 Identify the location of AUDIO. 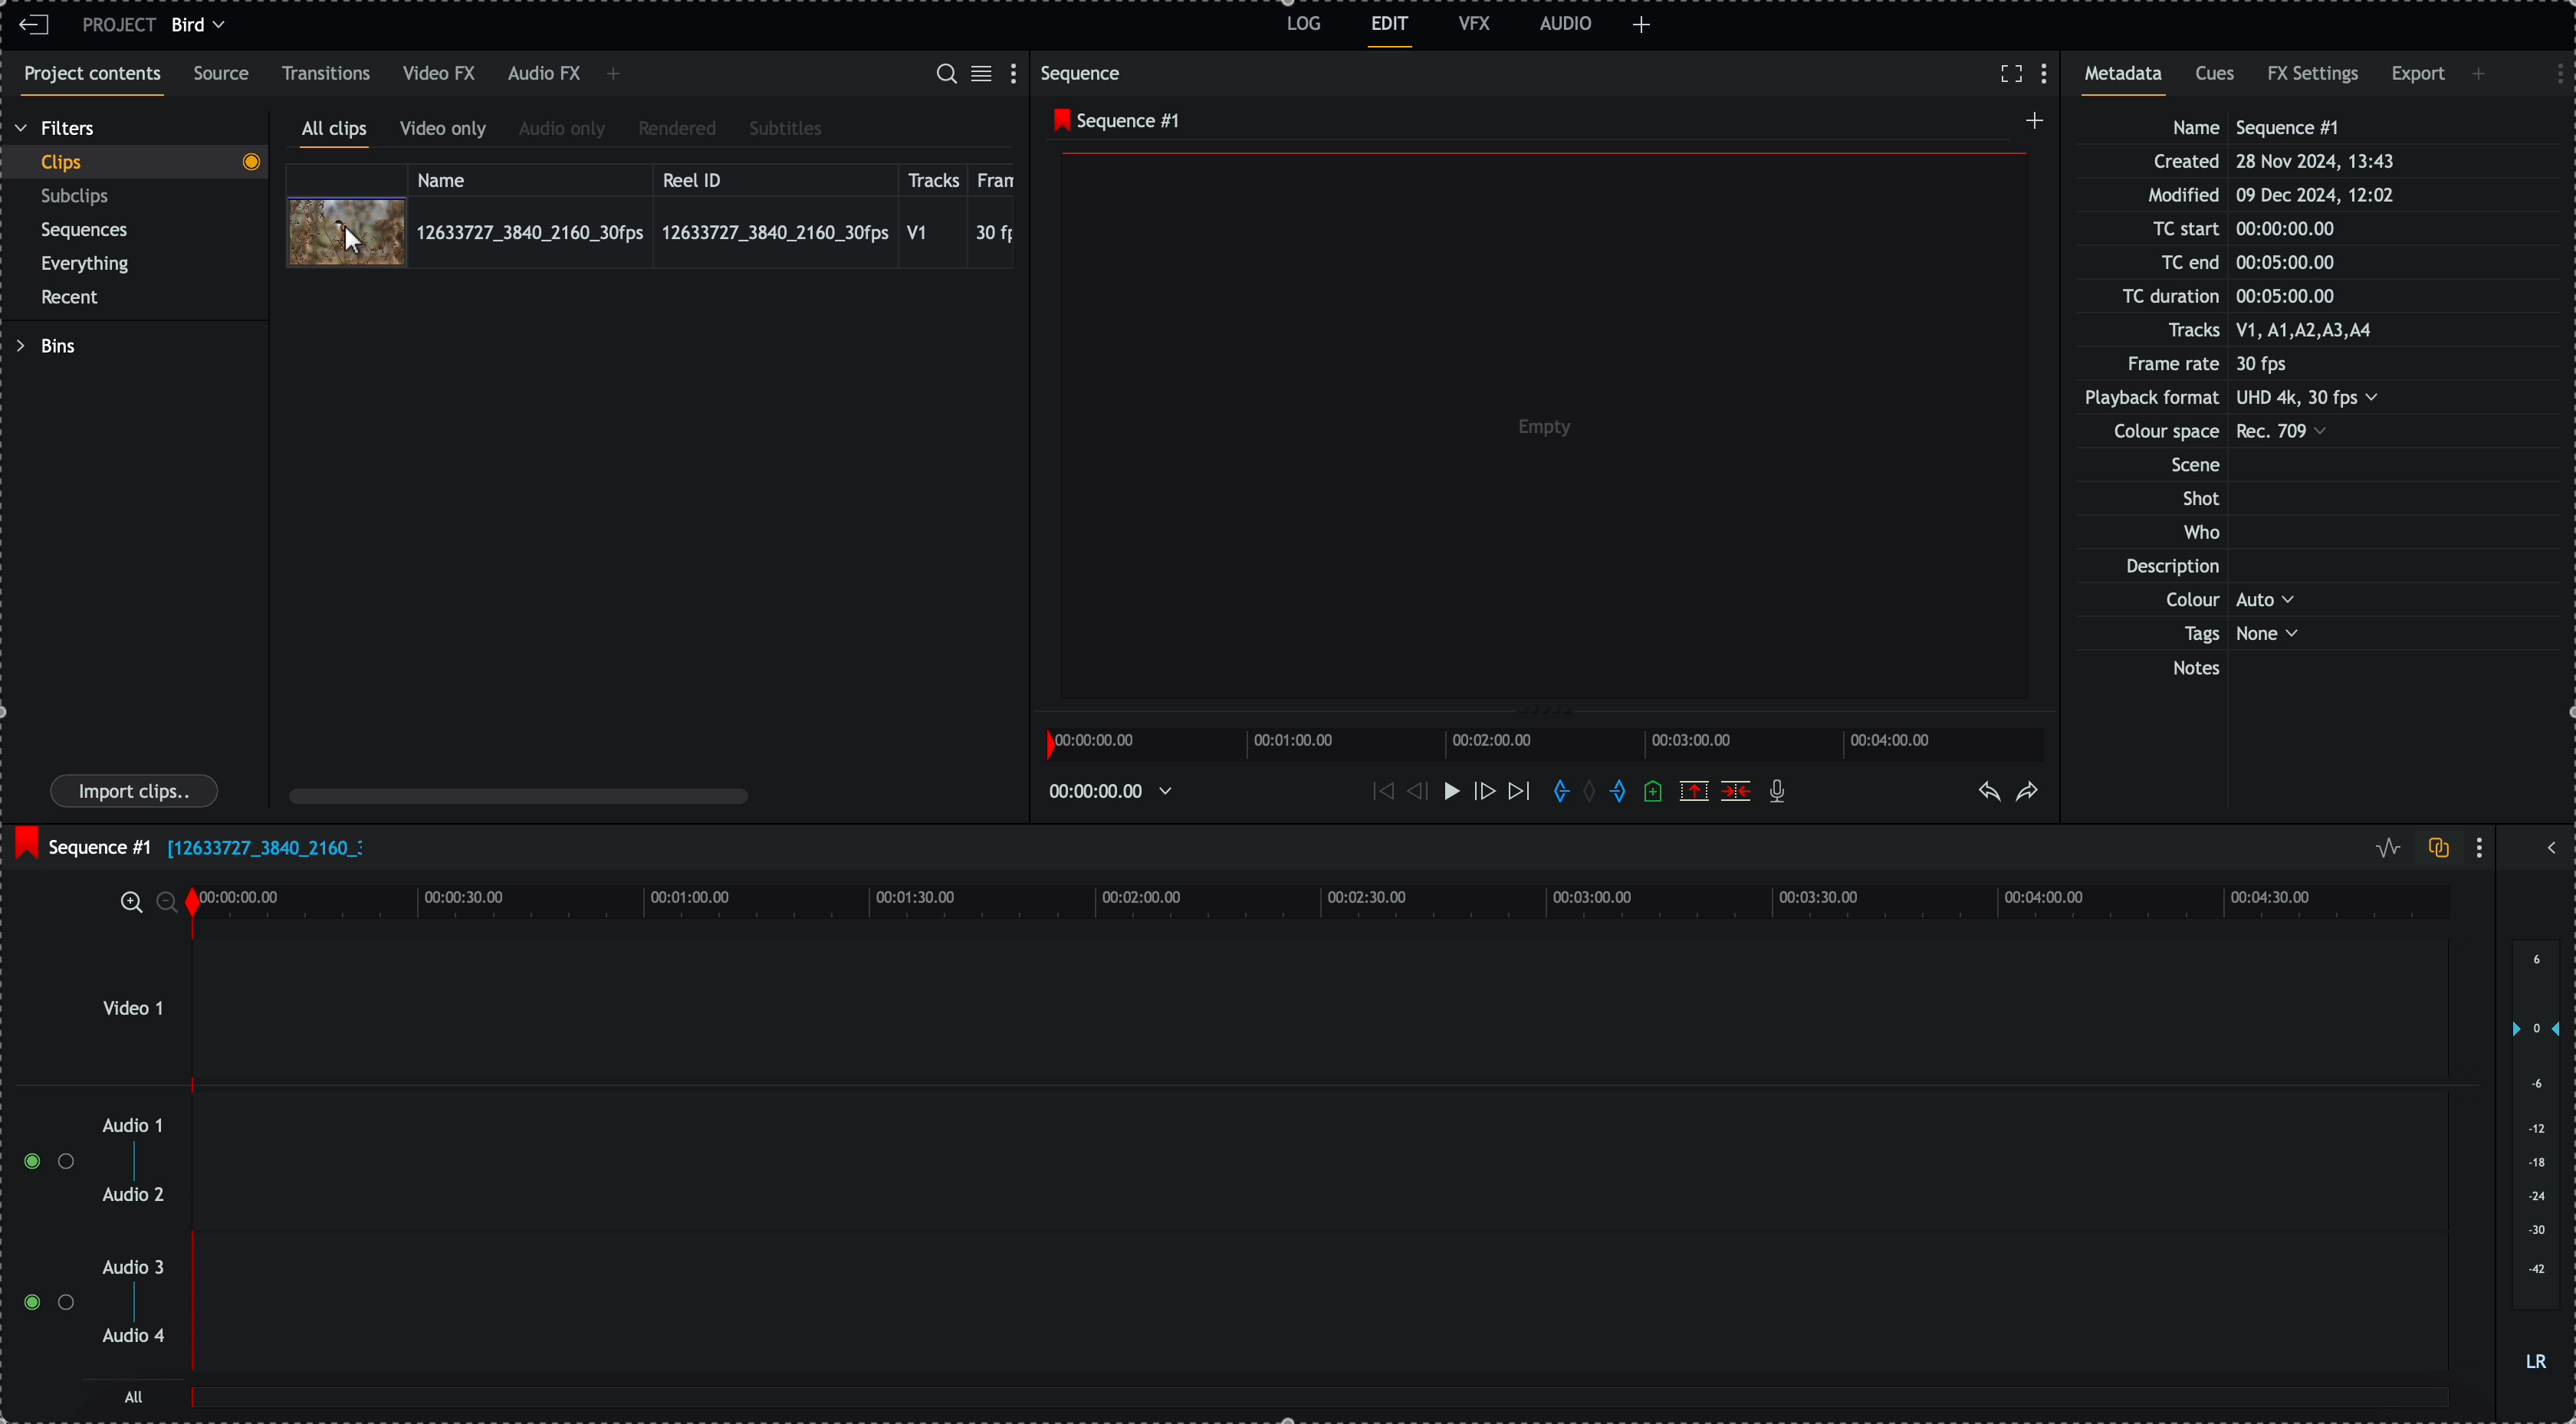
(1566, 23).